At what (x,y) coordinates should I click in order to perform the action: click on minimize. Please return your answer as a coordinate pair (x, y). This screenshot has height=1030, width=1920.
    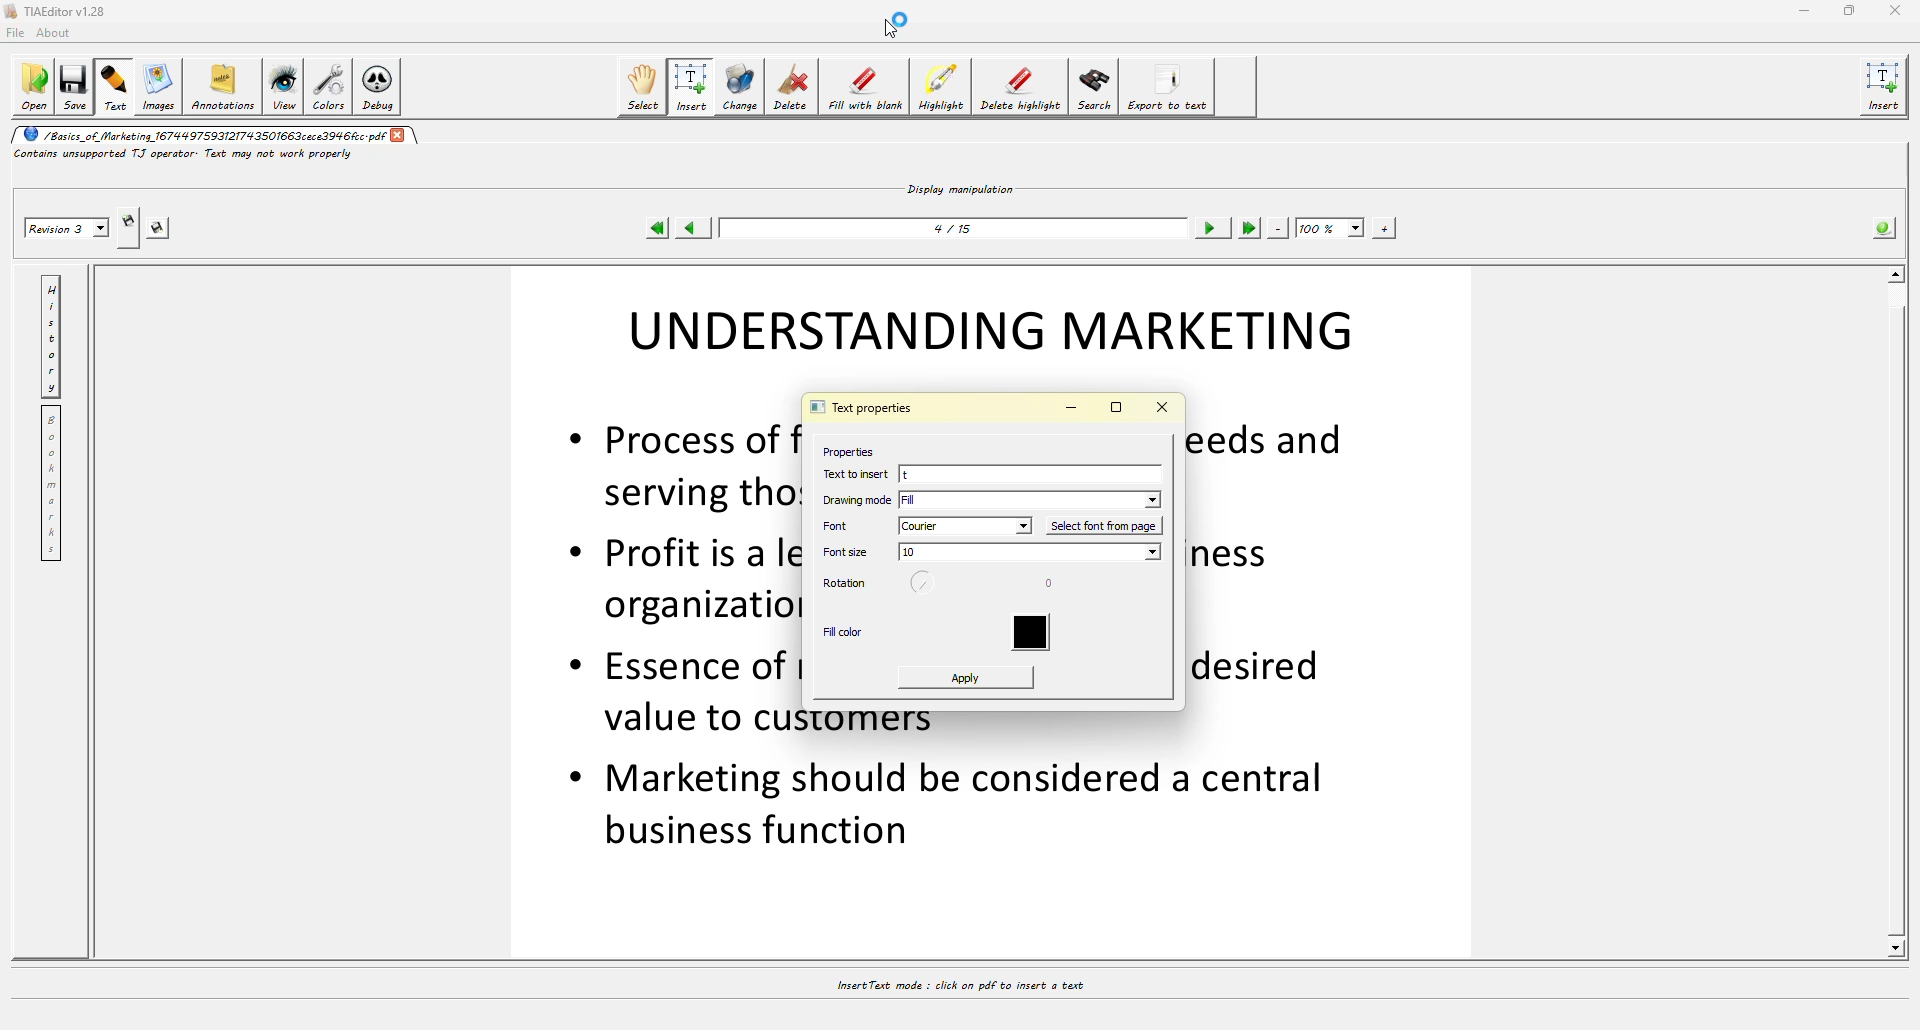
    Looking at the image, I should click on (1071, 409).